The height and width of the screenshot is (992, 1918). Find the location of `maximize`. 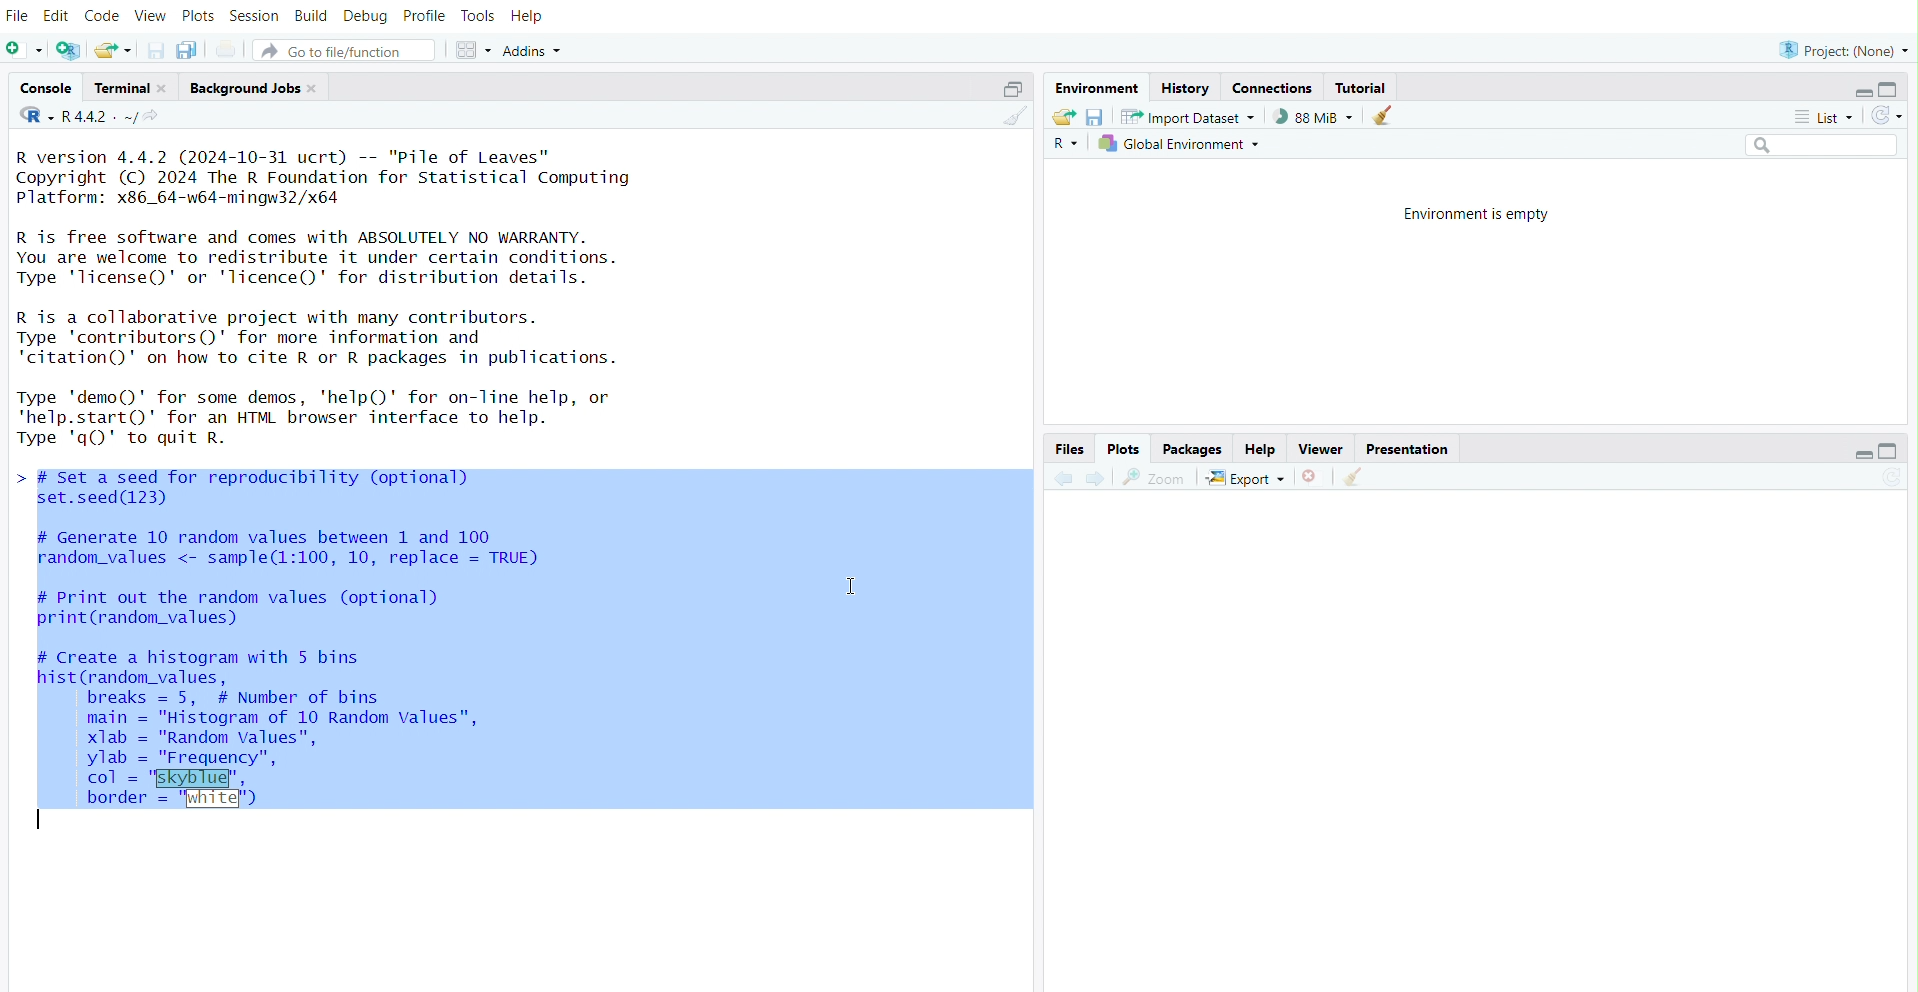

maximize is located at coordinates (1898, 87).